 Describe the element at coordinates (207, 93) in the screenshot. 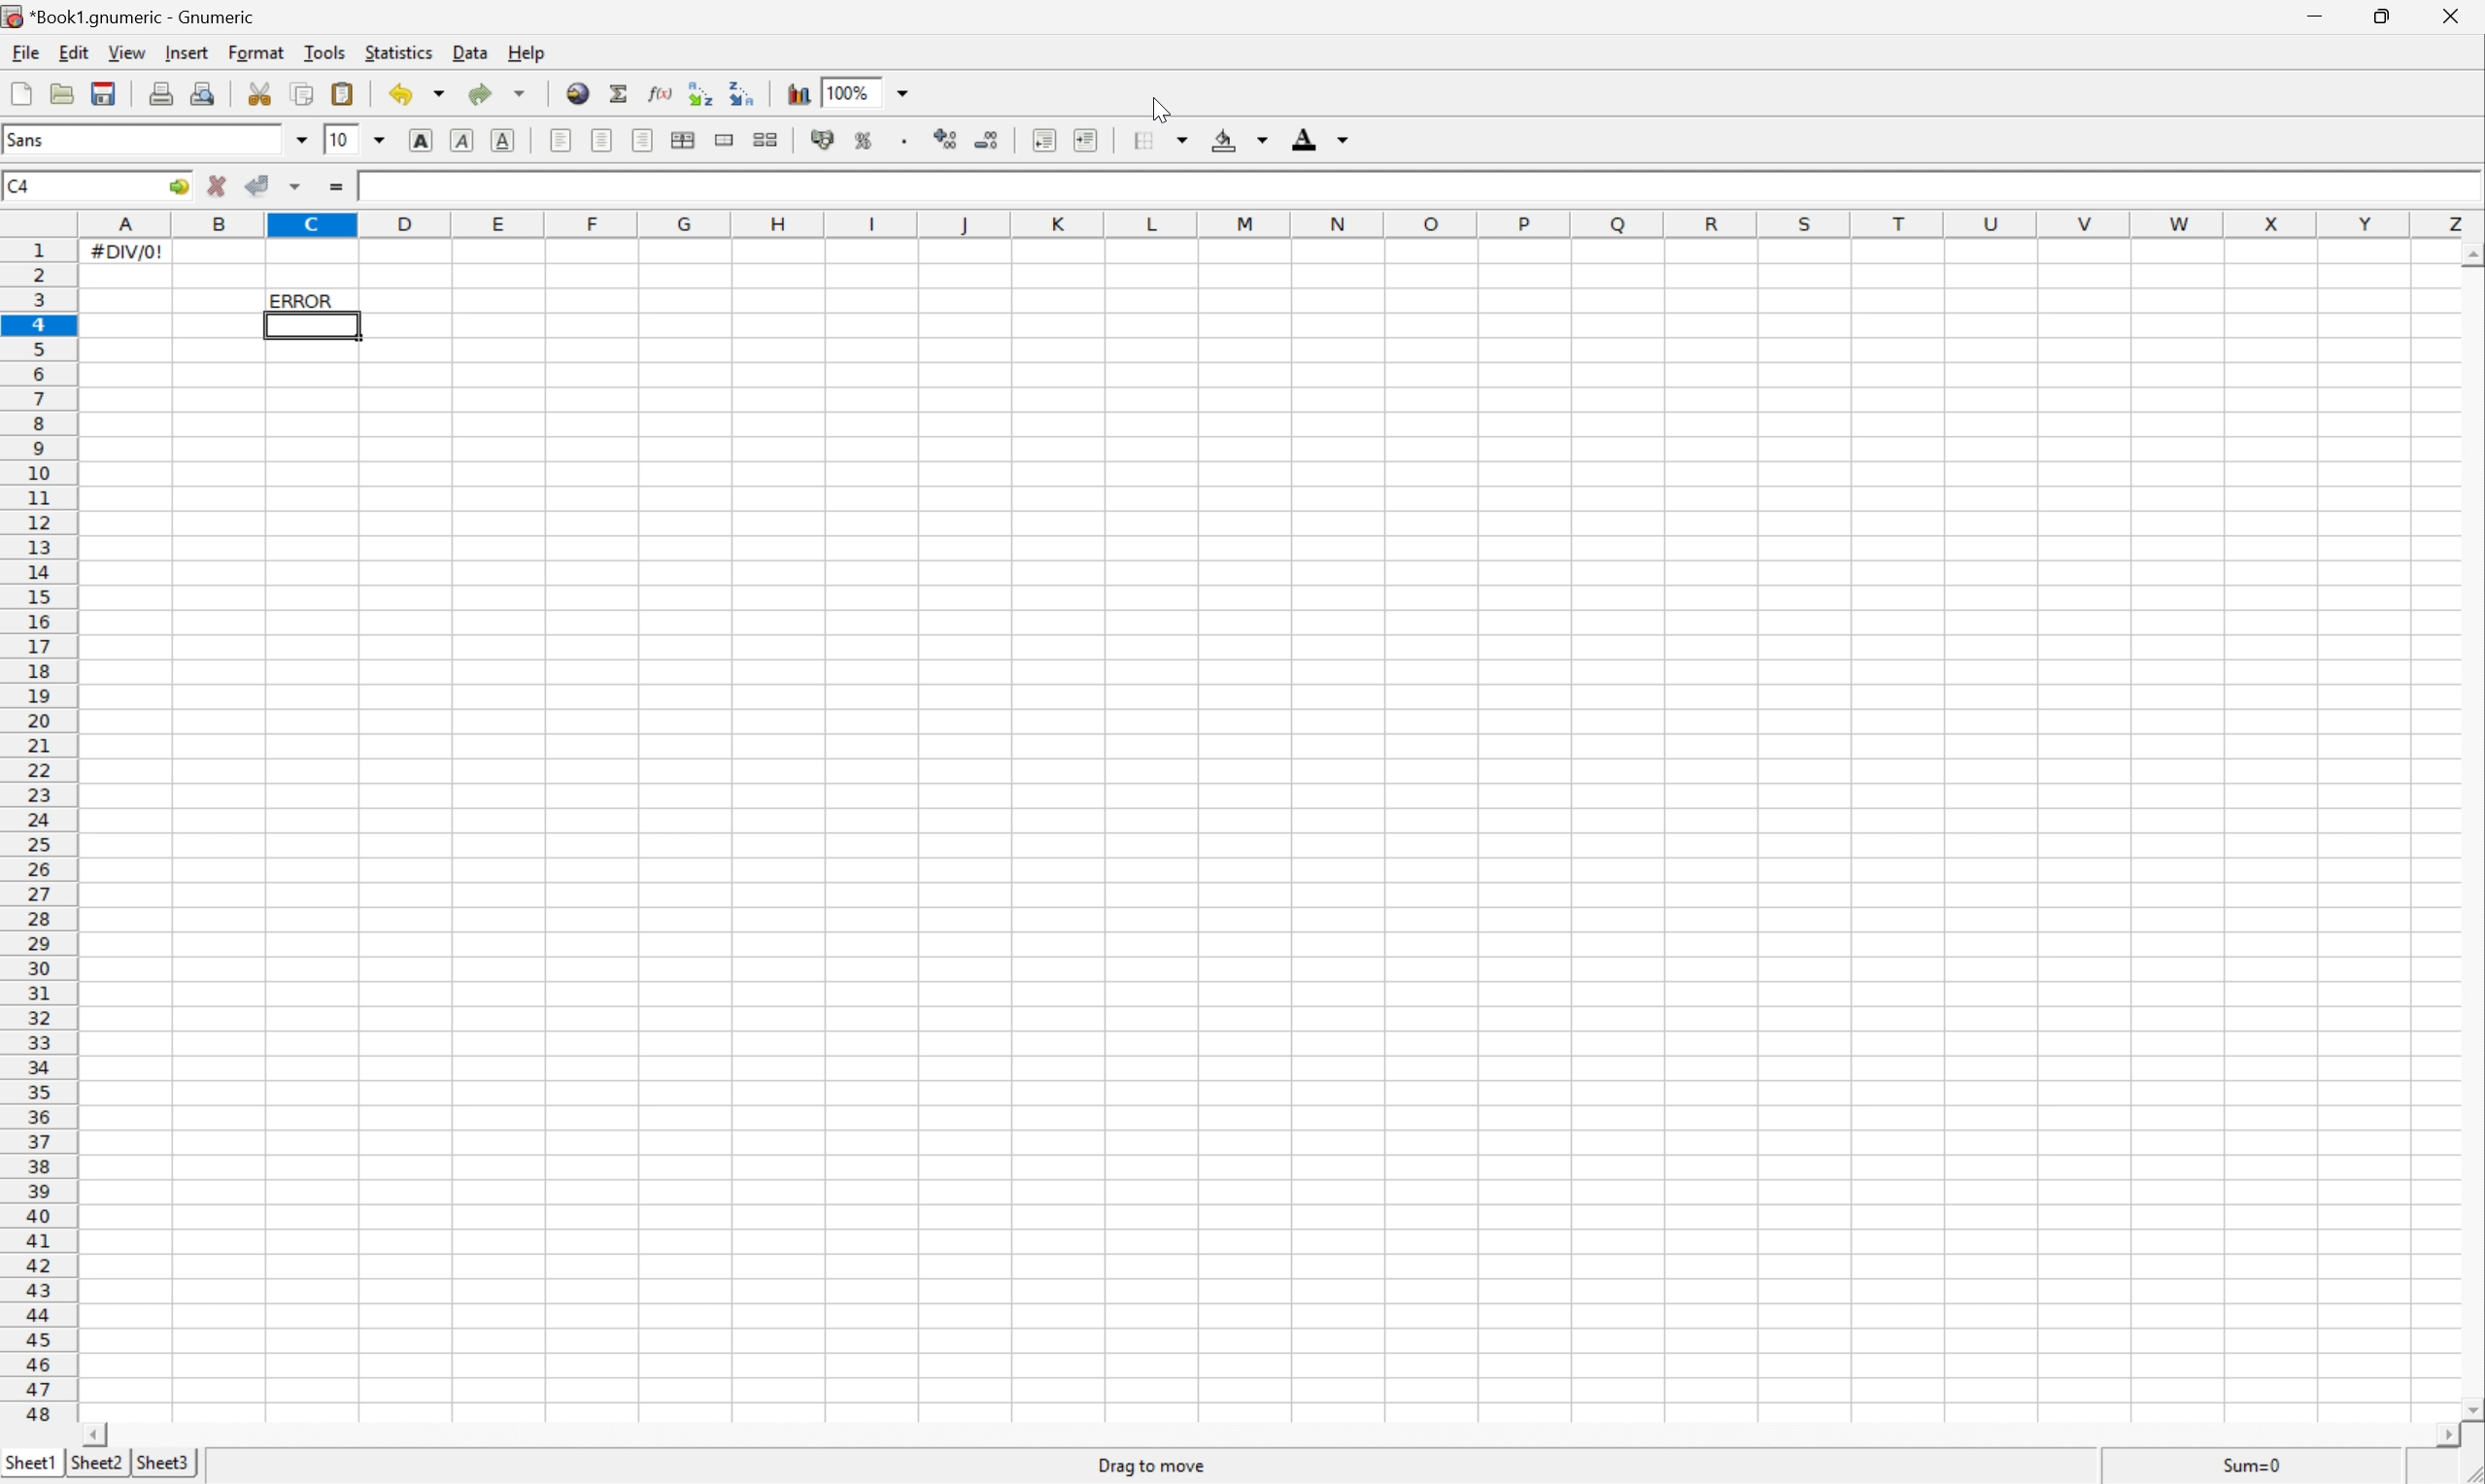

I see `Print preview` at that location.